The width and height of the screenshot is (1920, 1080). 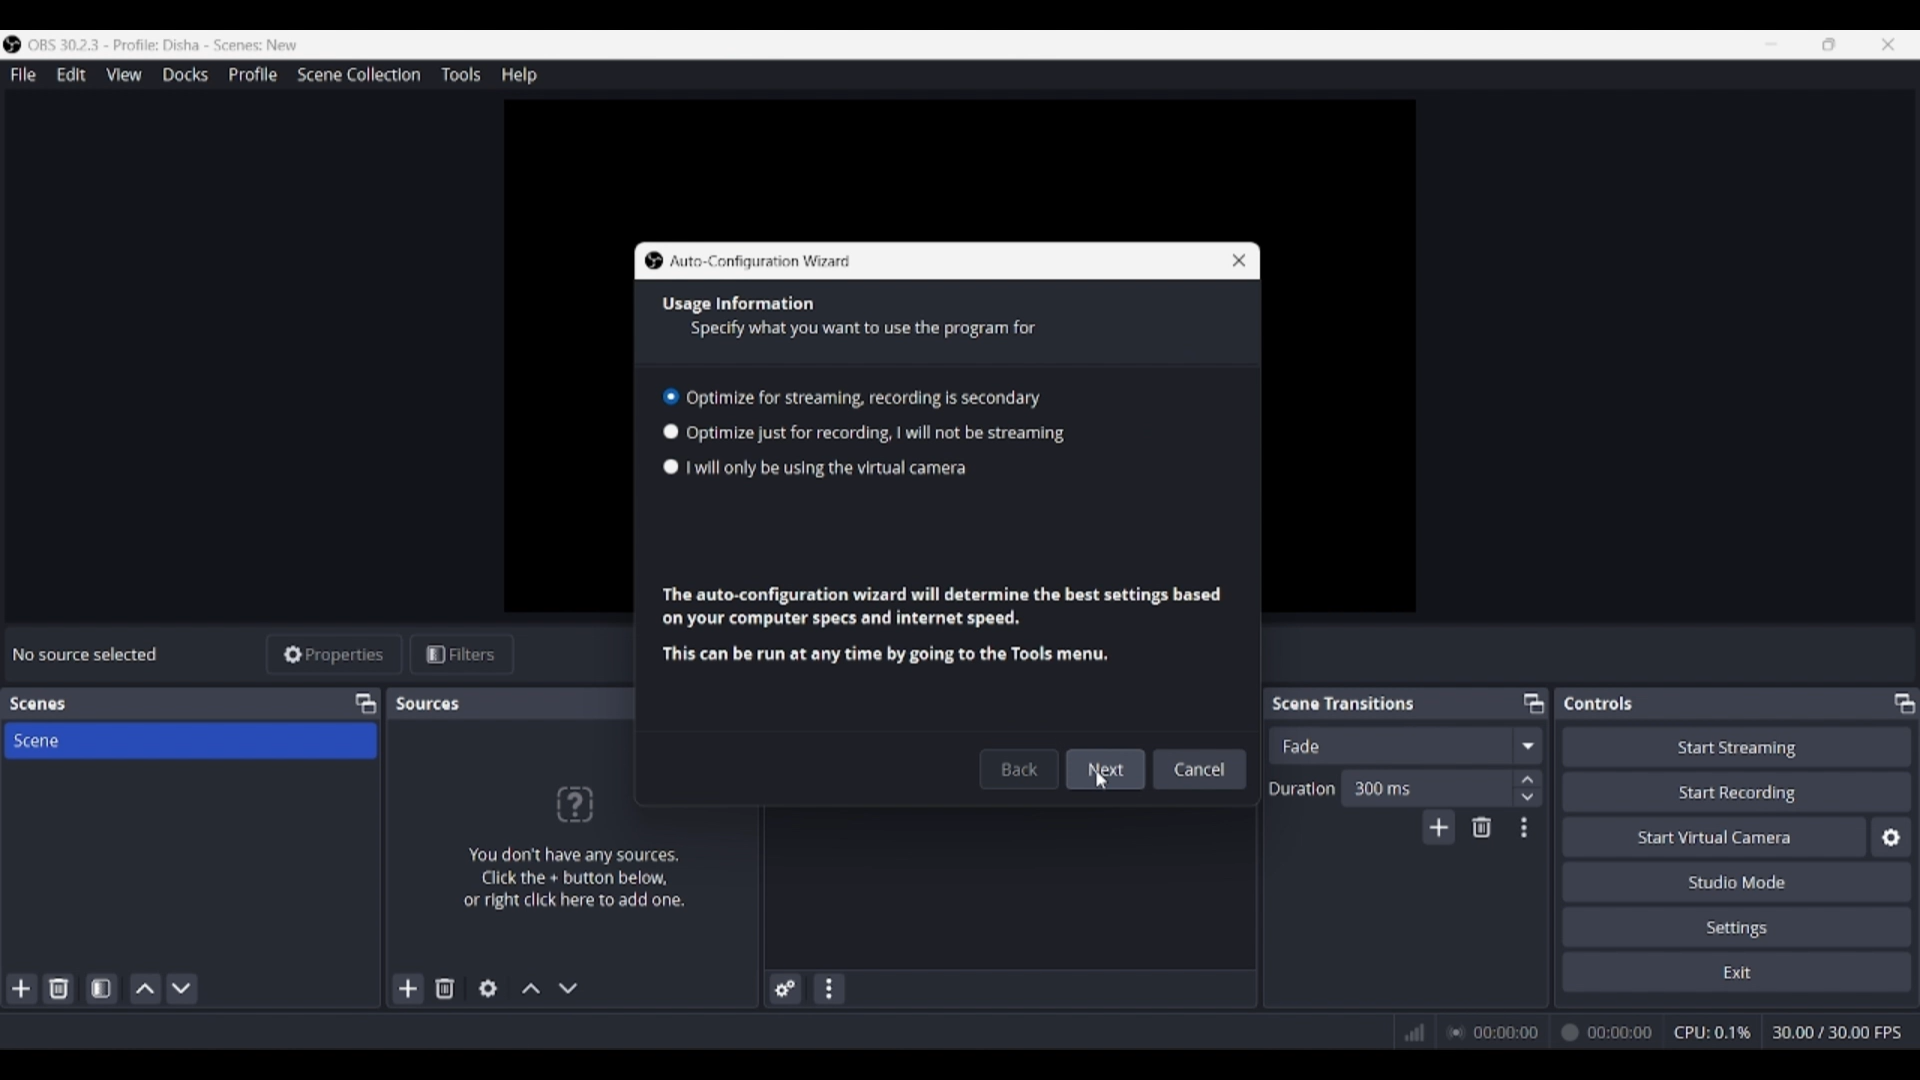 What do you see at coordinates (1105, 769) in the screenshot?
I see `Next` at bounding box center [1105, 769].